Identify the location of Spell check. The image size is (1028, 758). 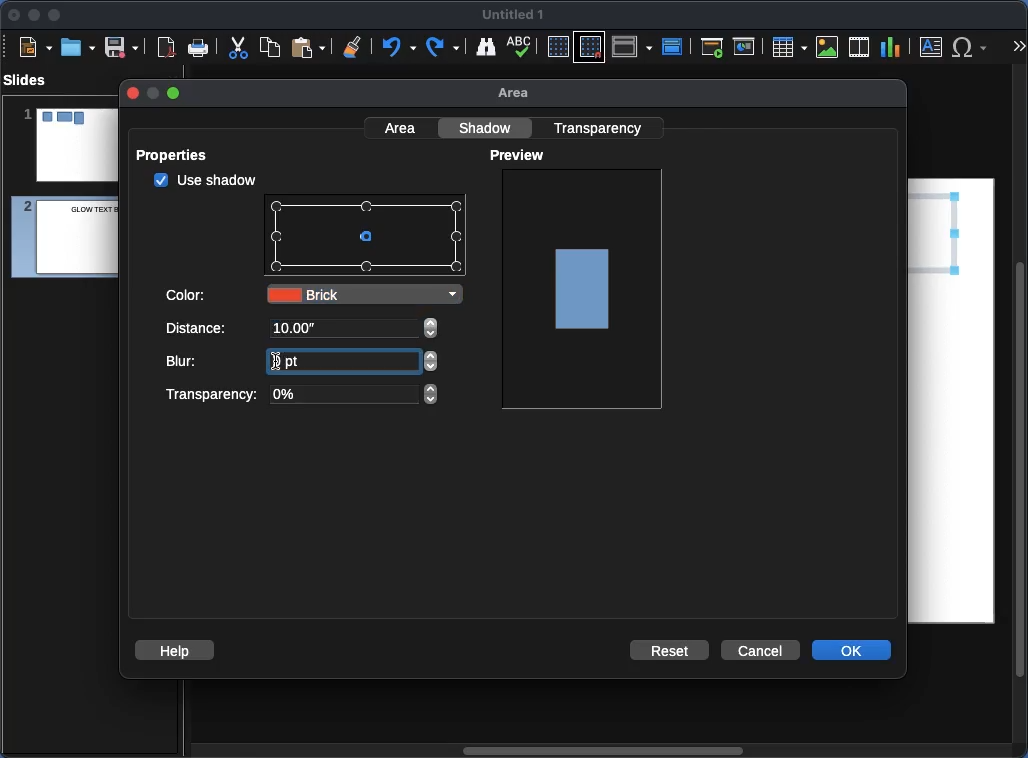
(521, 48).